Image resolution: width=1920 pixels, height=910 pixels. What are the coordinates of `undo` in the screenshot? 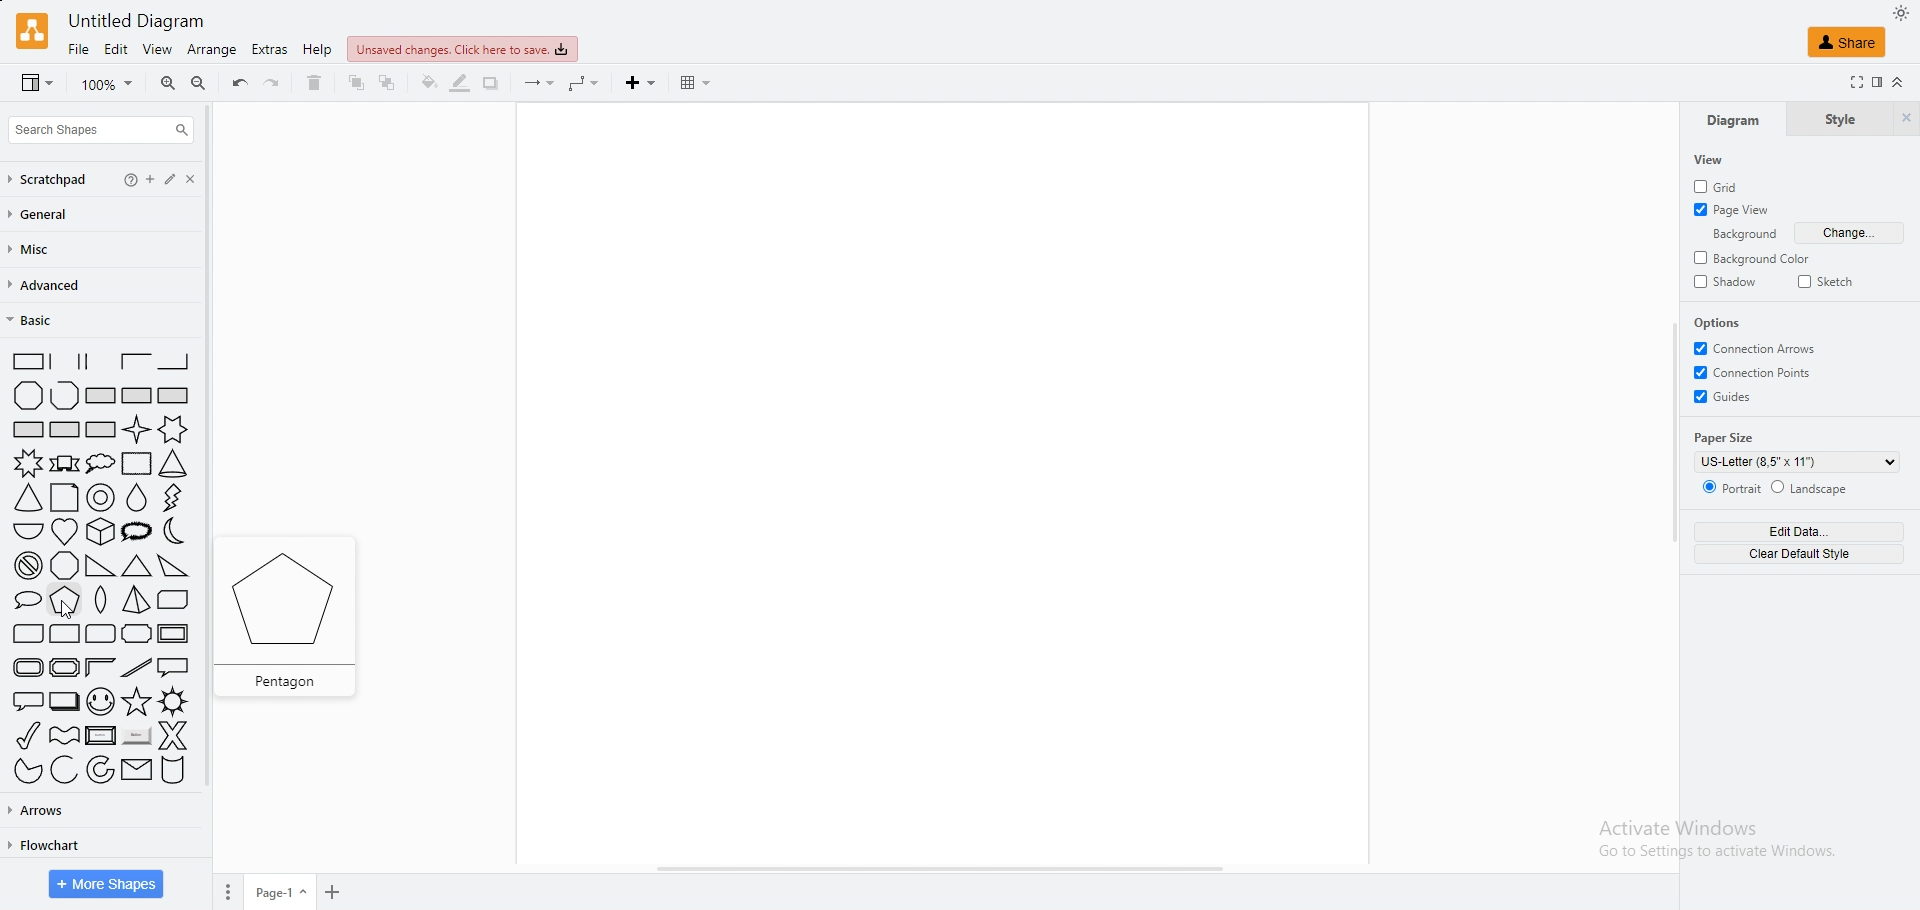 It's located at (240, 83).